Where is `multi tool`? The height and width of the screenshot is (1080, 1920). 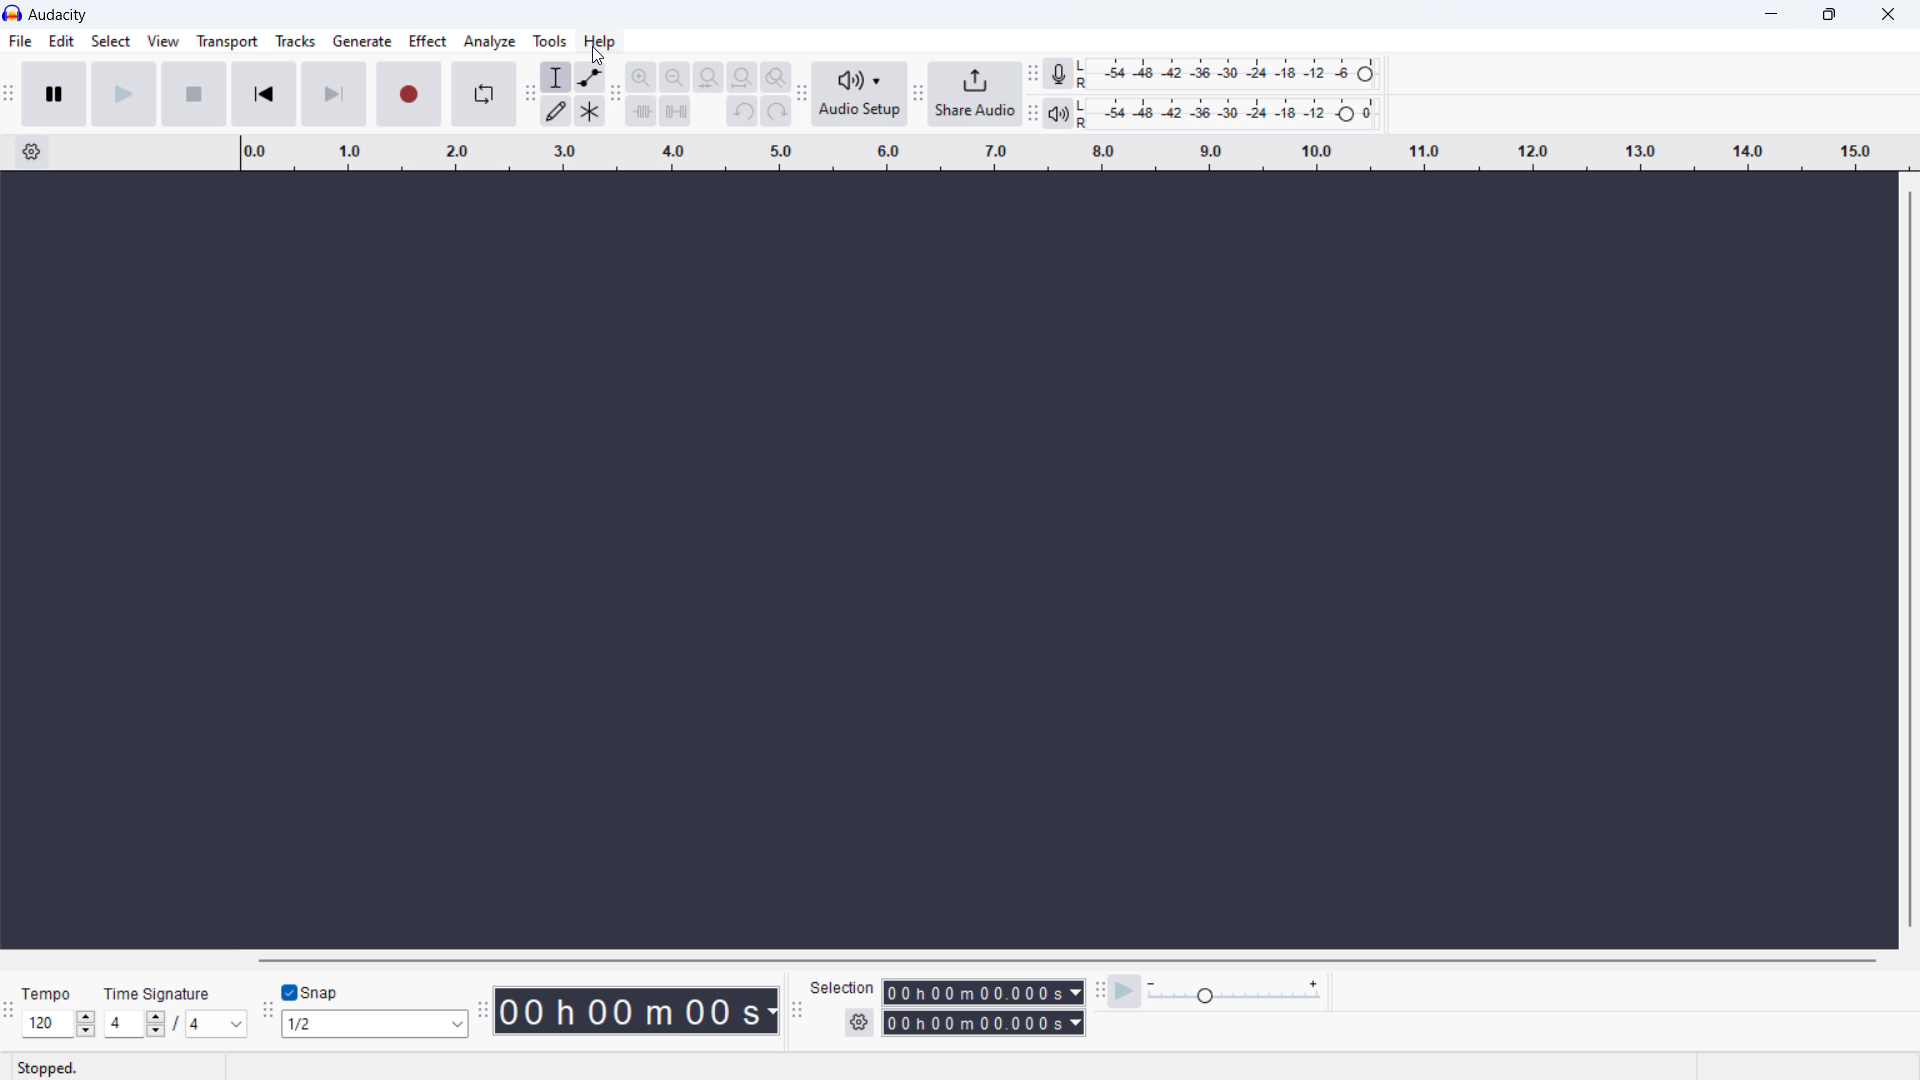
multi tool is located at coordinates (590, 110).